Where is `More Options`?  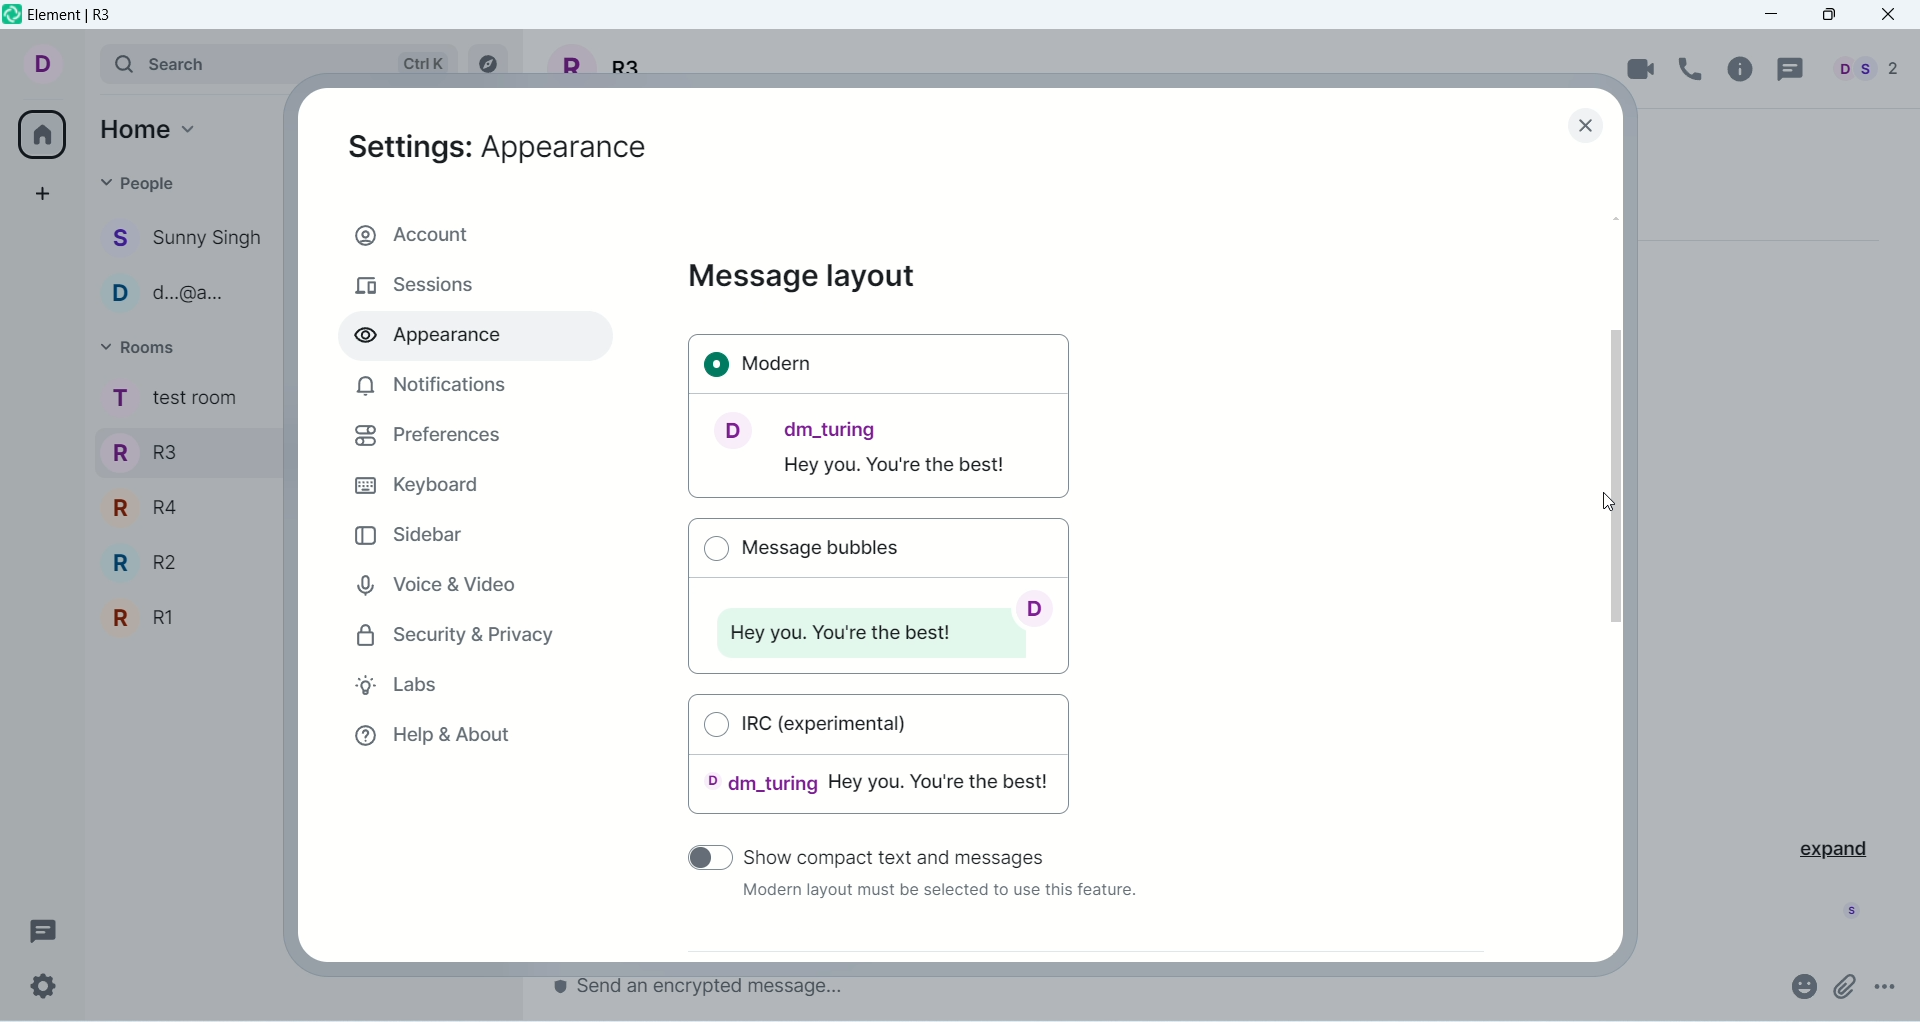
More Options is located at coordinates (1890, 987).